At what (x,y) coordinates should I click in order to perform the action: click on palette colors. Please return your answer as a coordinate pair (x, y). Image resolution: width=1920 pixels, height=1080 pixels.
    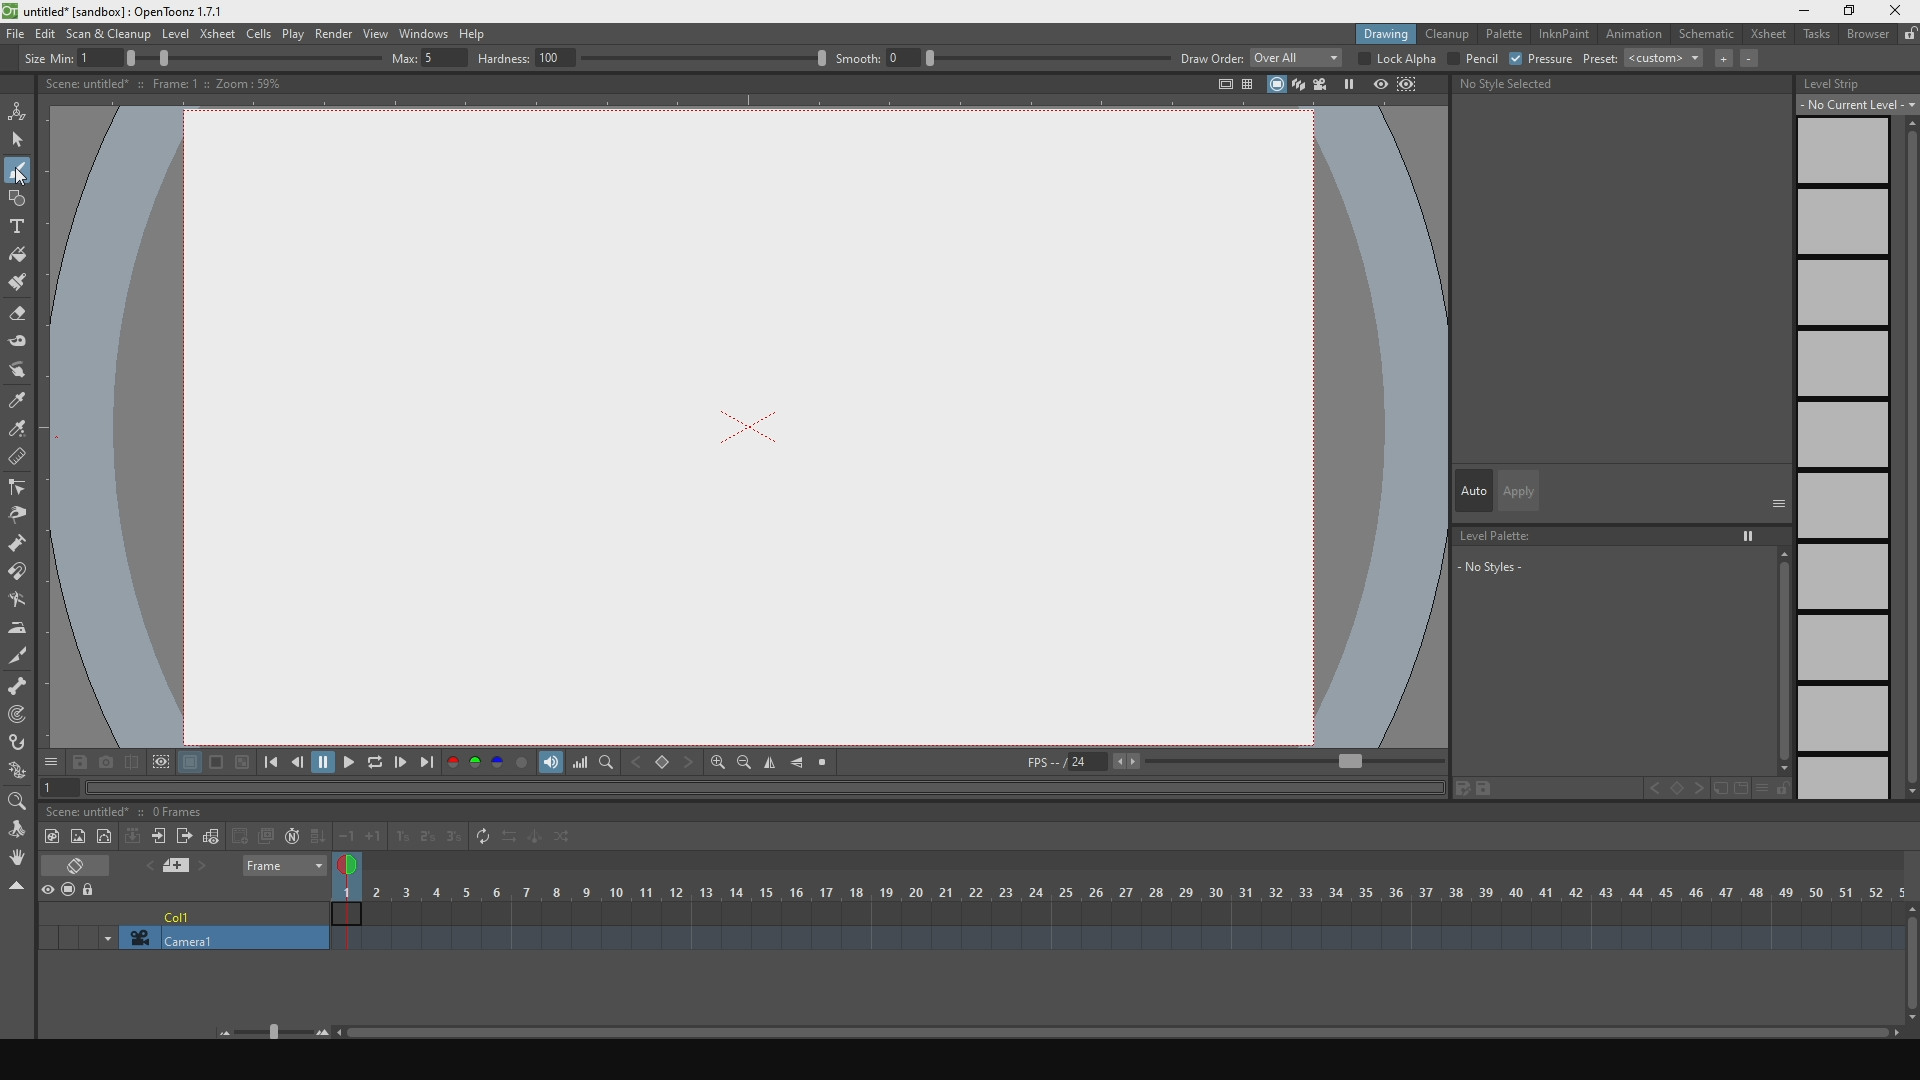
    Looking at the image, I should click on (487, 766).